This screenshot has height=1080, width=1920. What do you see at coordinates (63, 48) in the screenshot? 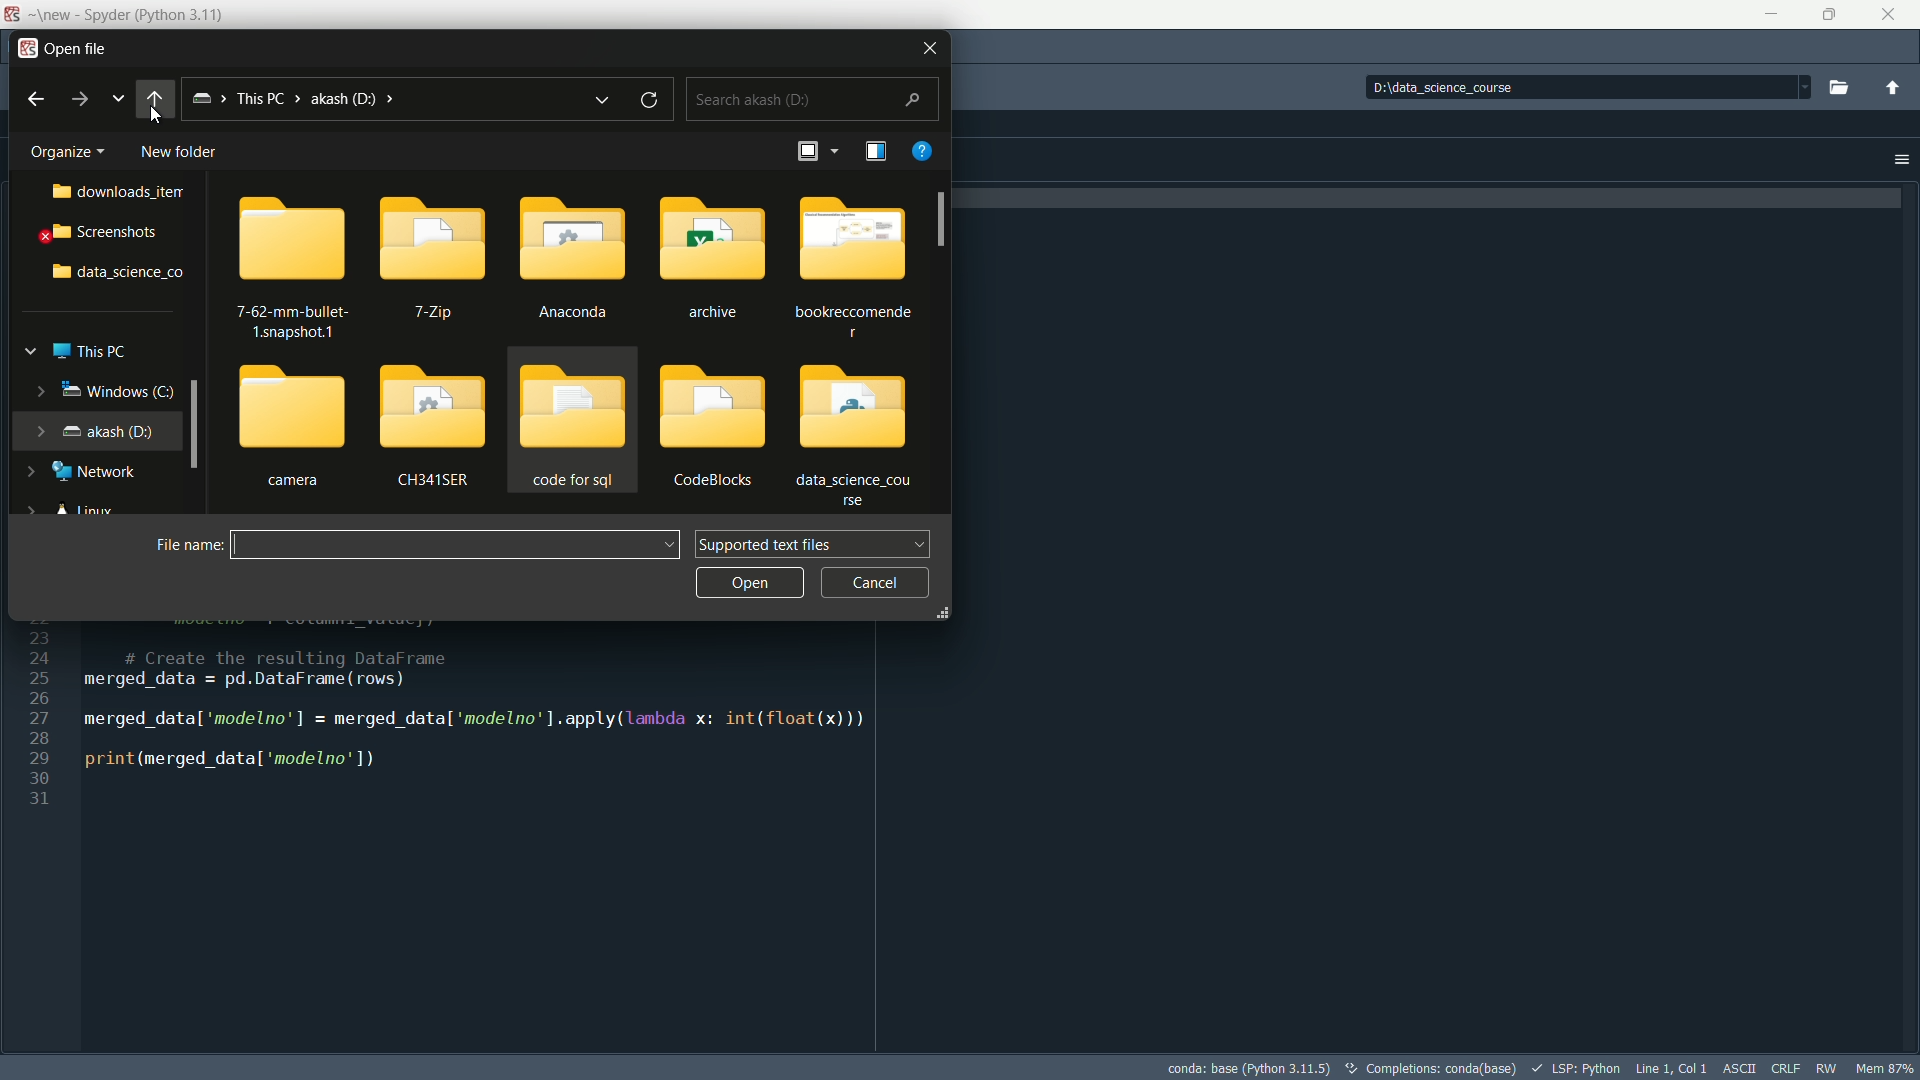
I see `open file` at bounding box center [63, 48].